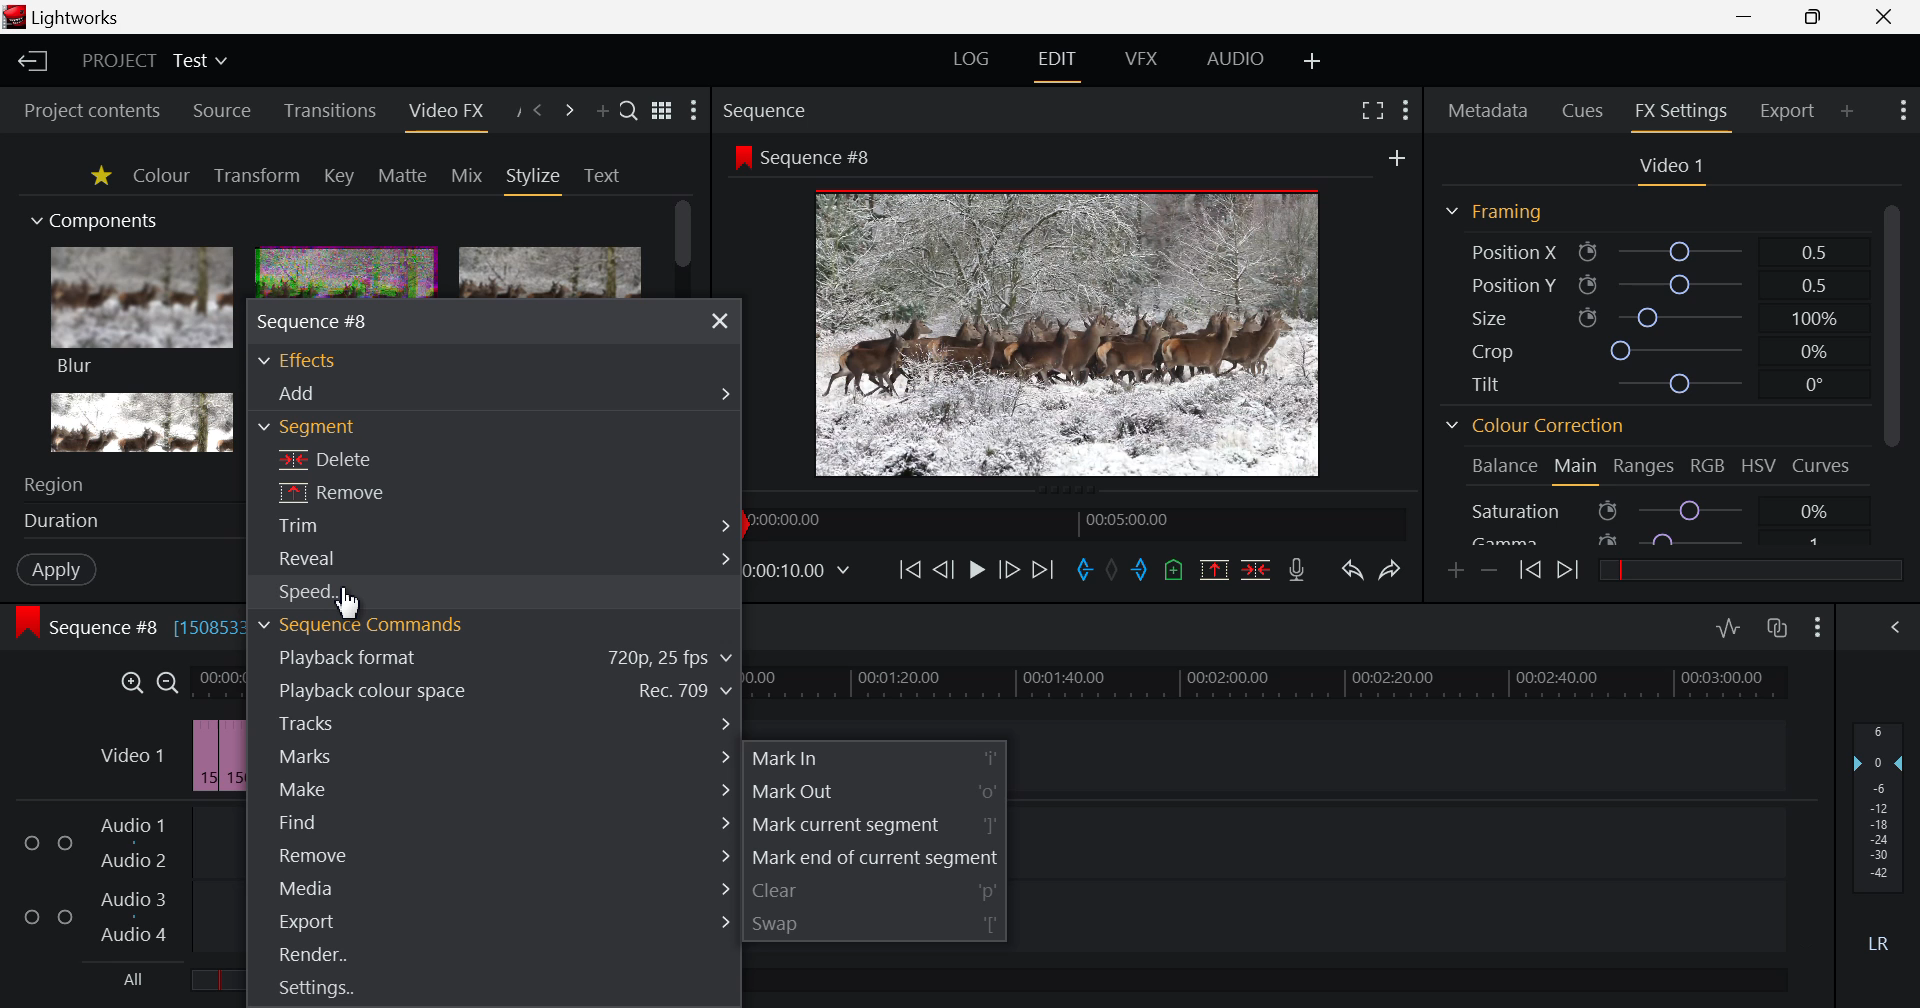 The width and height of the screenshot is (1920, 1008). Describe the element at coordinates (1086, 570) in the screenshot. I see `Mark In` at that location.